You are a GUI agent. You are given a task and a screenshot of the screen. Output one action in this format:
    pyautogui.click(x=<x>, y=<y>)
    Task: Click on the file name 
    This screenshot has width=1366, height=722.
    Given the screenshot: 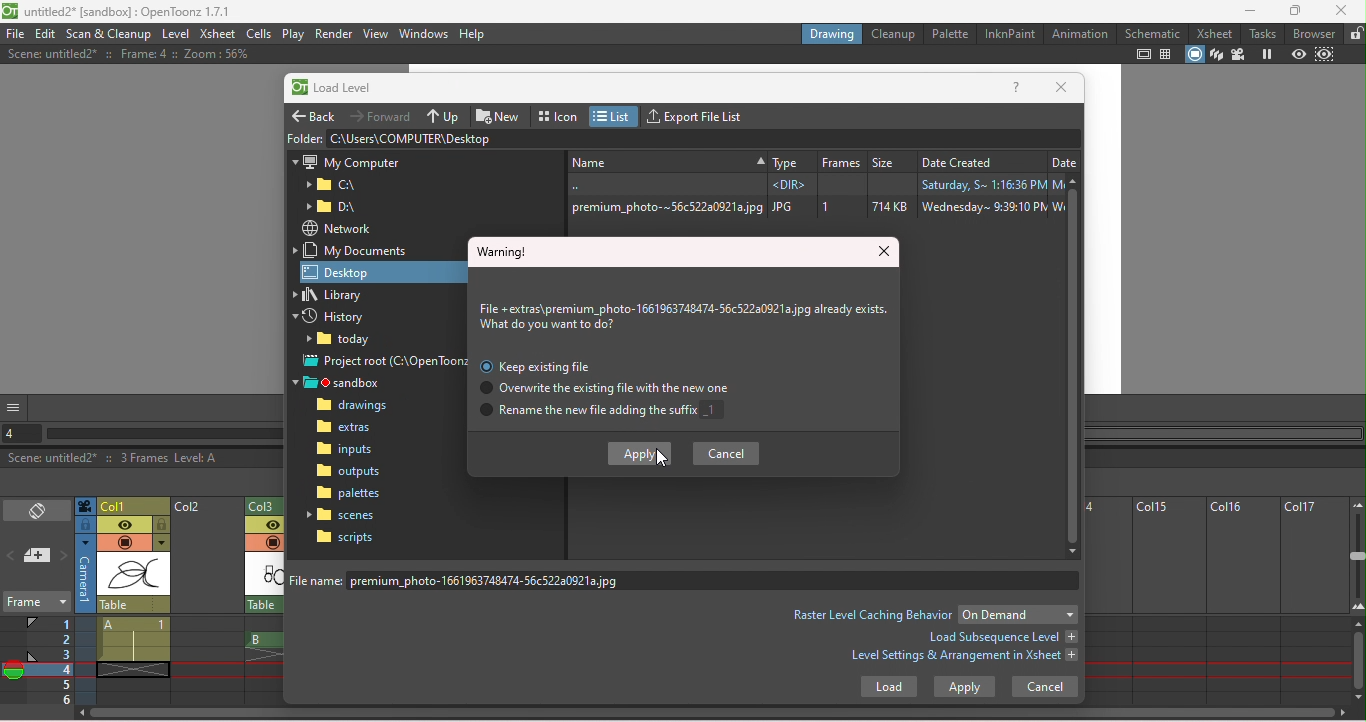 What is the action you would take?
    pyautogui.click(x=688, y=580)
    